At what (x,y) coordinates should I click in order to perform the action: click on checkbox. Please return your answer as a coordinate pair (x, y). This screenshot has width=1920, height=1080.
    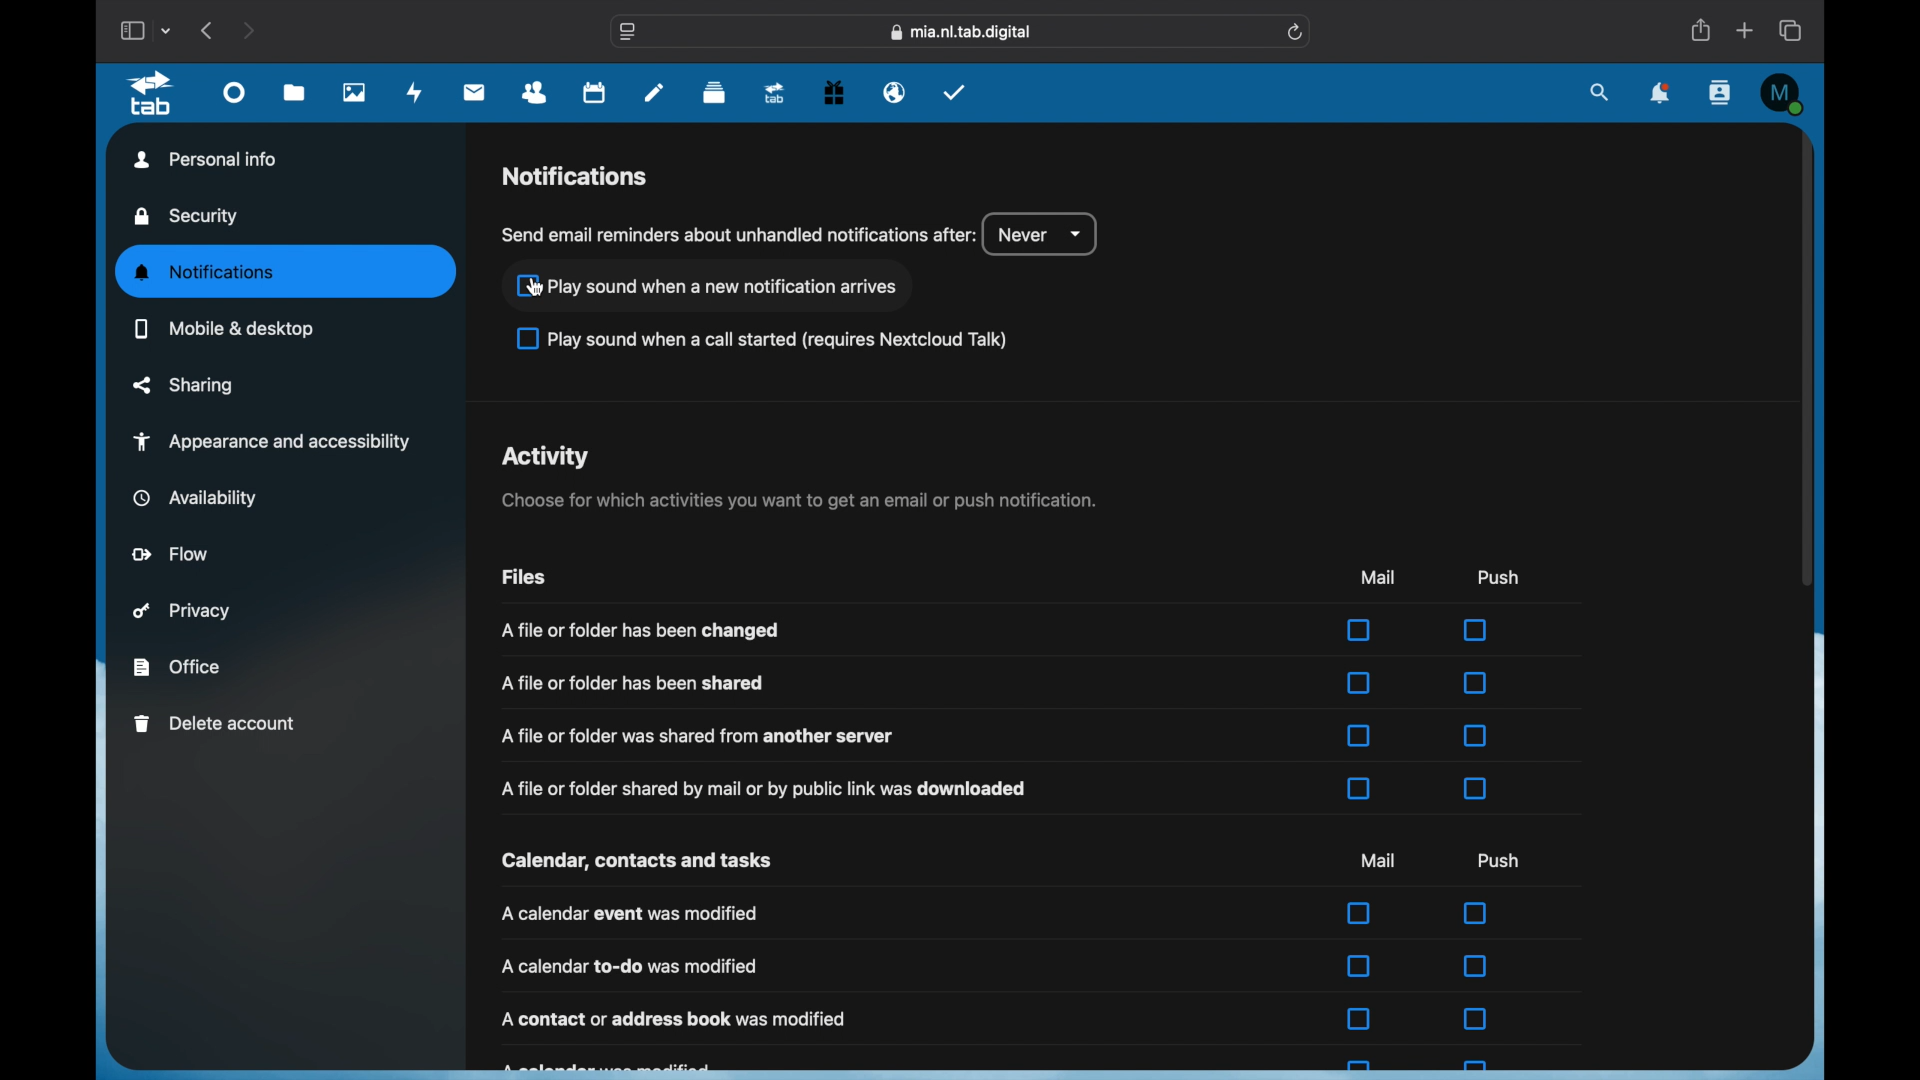
    Looking at the image, I should click on (1476, 1020).